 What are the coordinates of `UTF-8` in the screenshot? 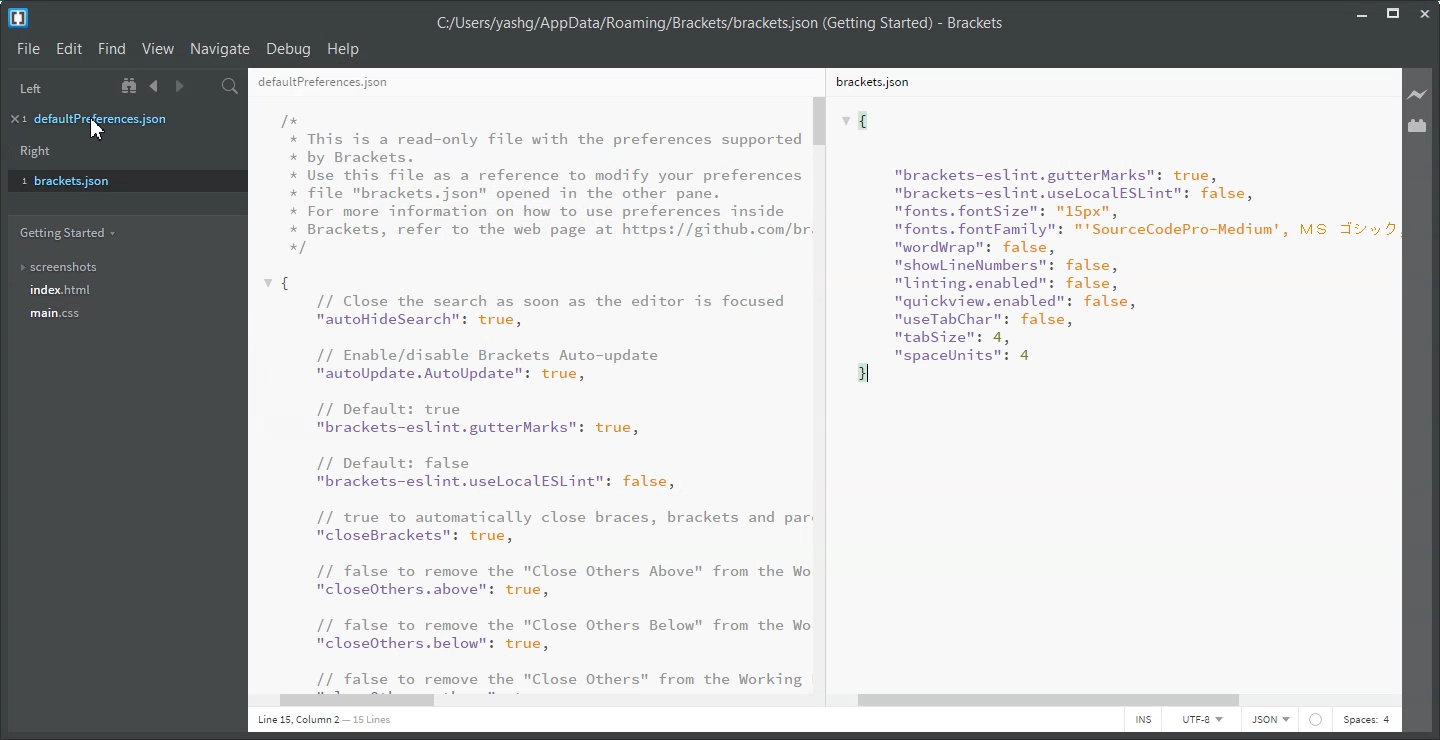 It's located at (1201, 721).